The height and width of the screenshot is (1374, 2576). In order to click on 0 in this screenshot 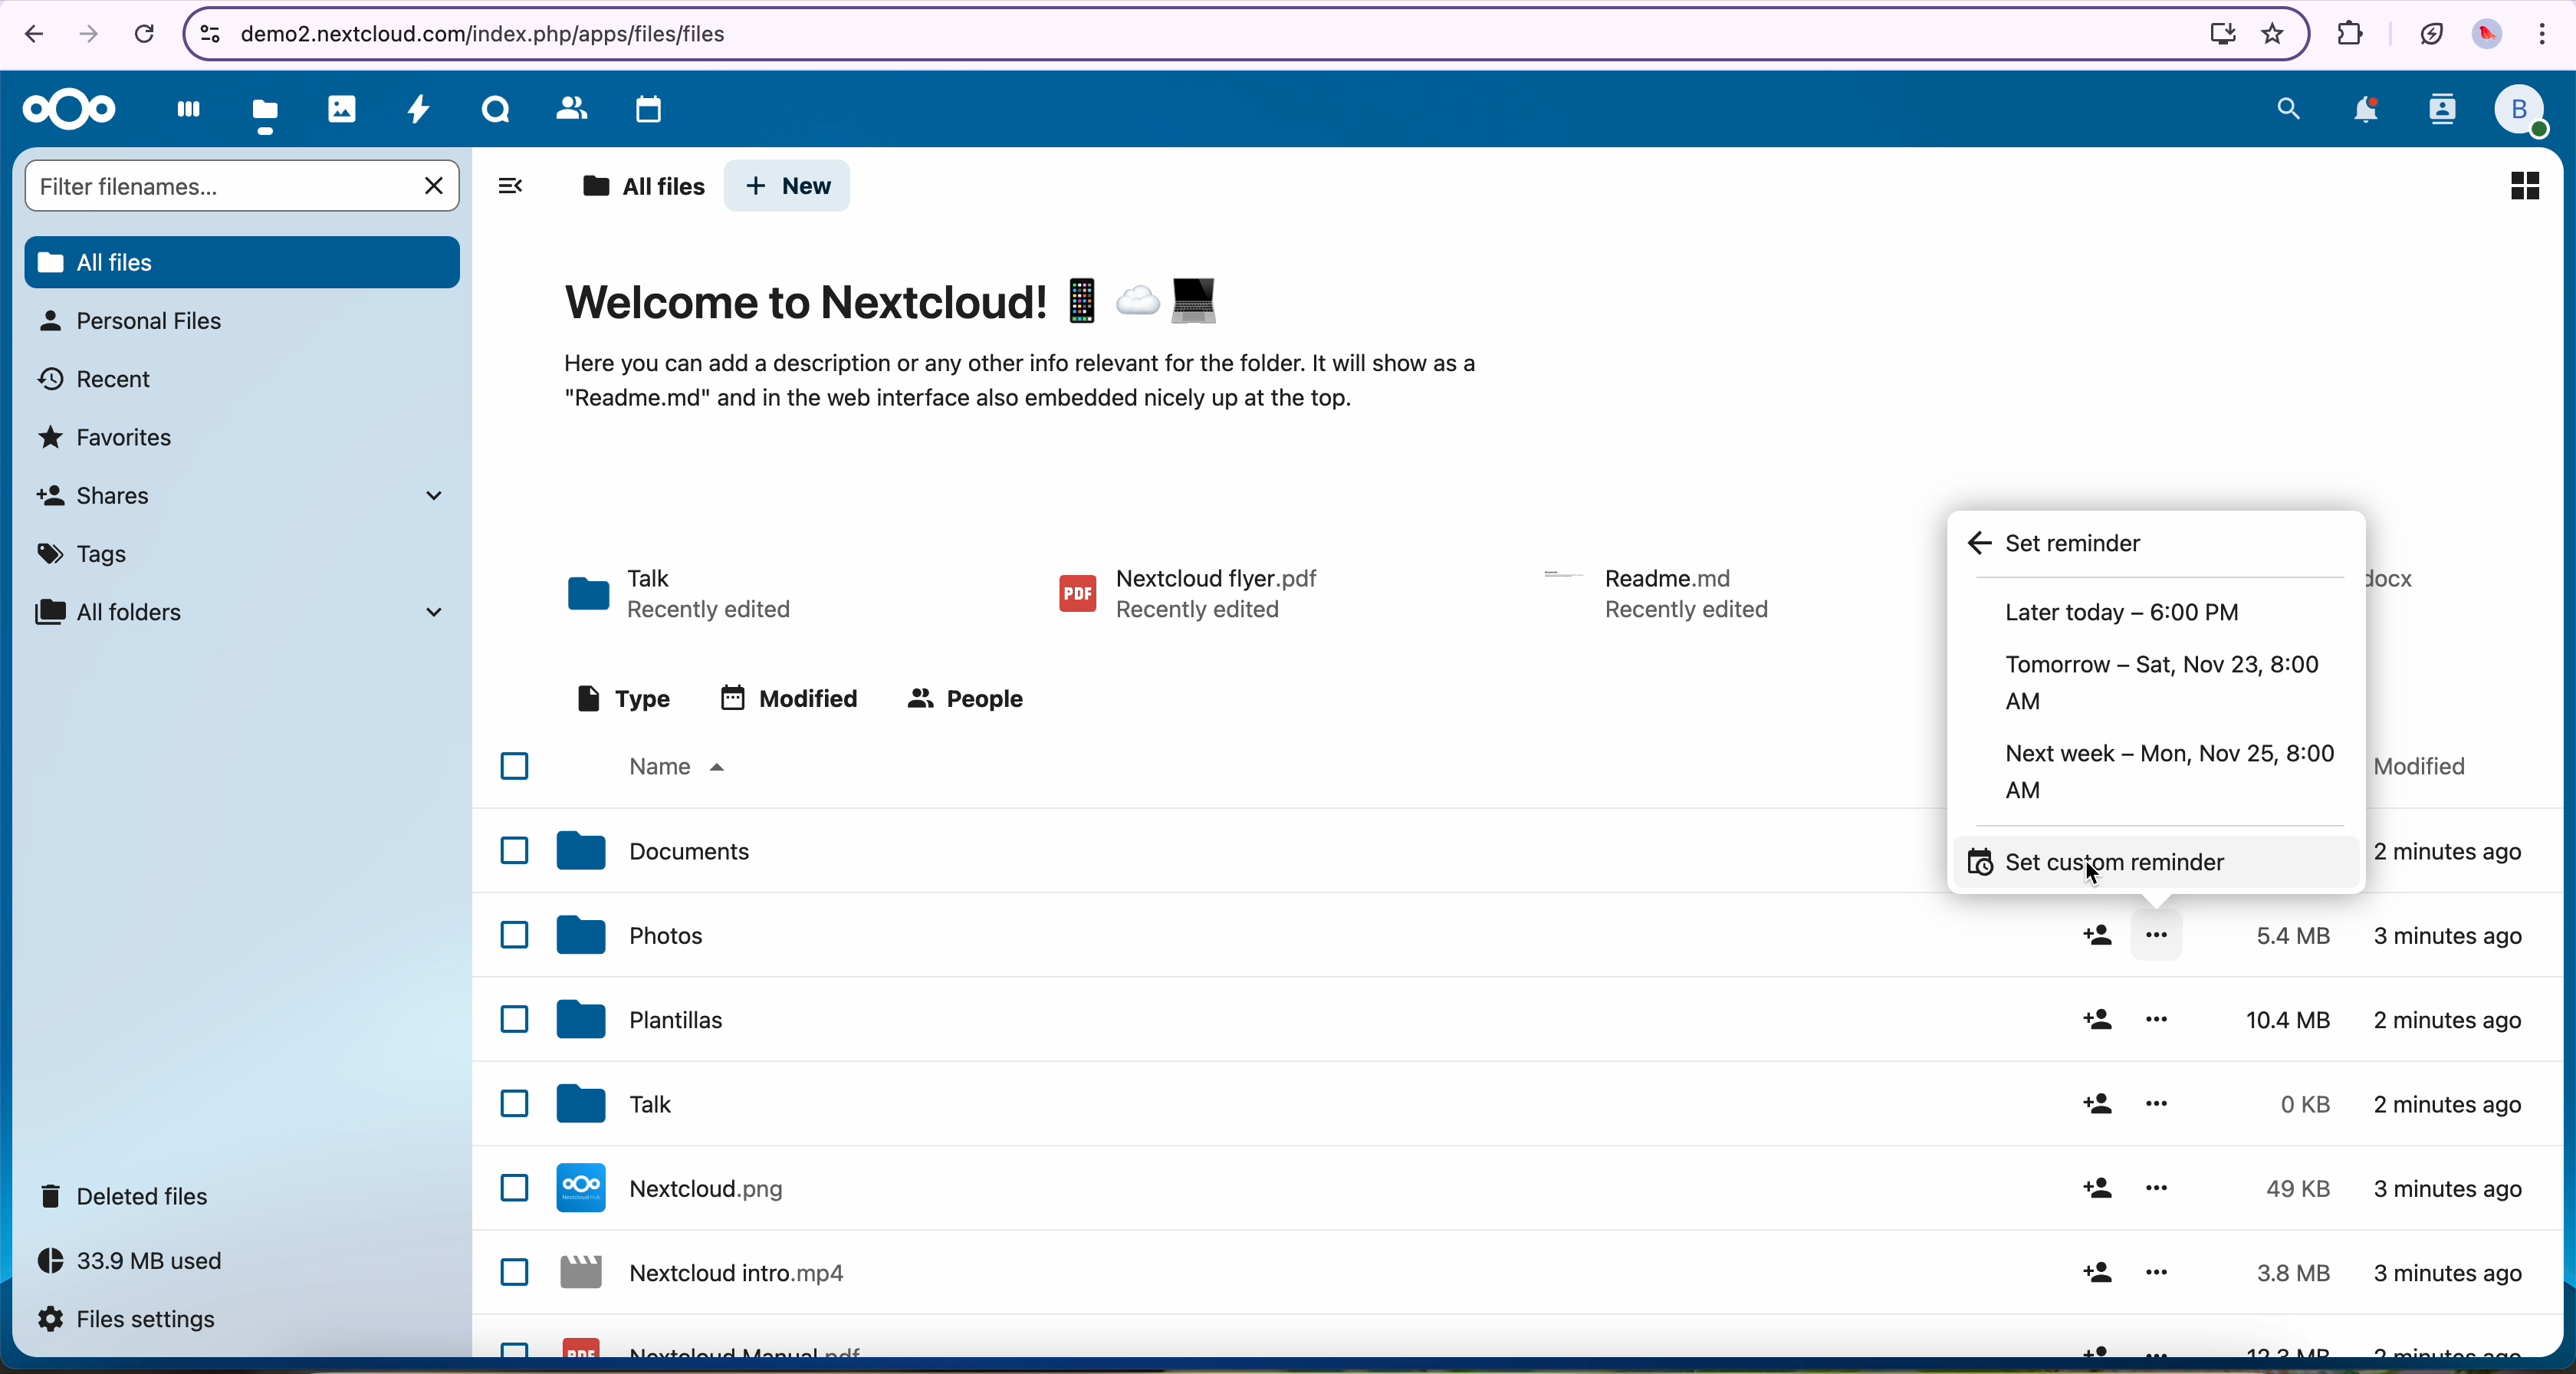, I will do `click(2289, 1104)`.